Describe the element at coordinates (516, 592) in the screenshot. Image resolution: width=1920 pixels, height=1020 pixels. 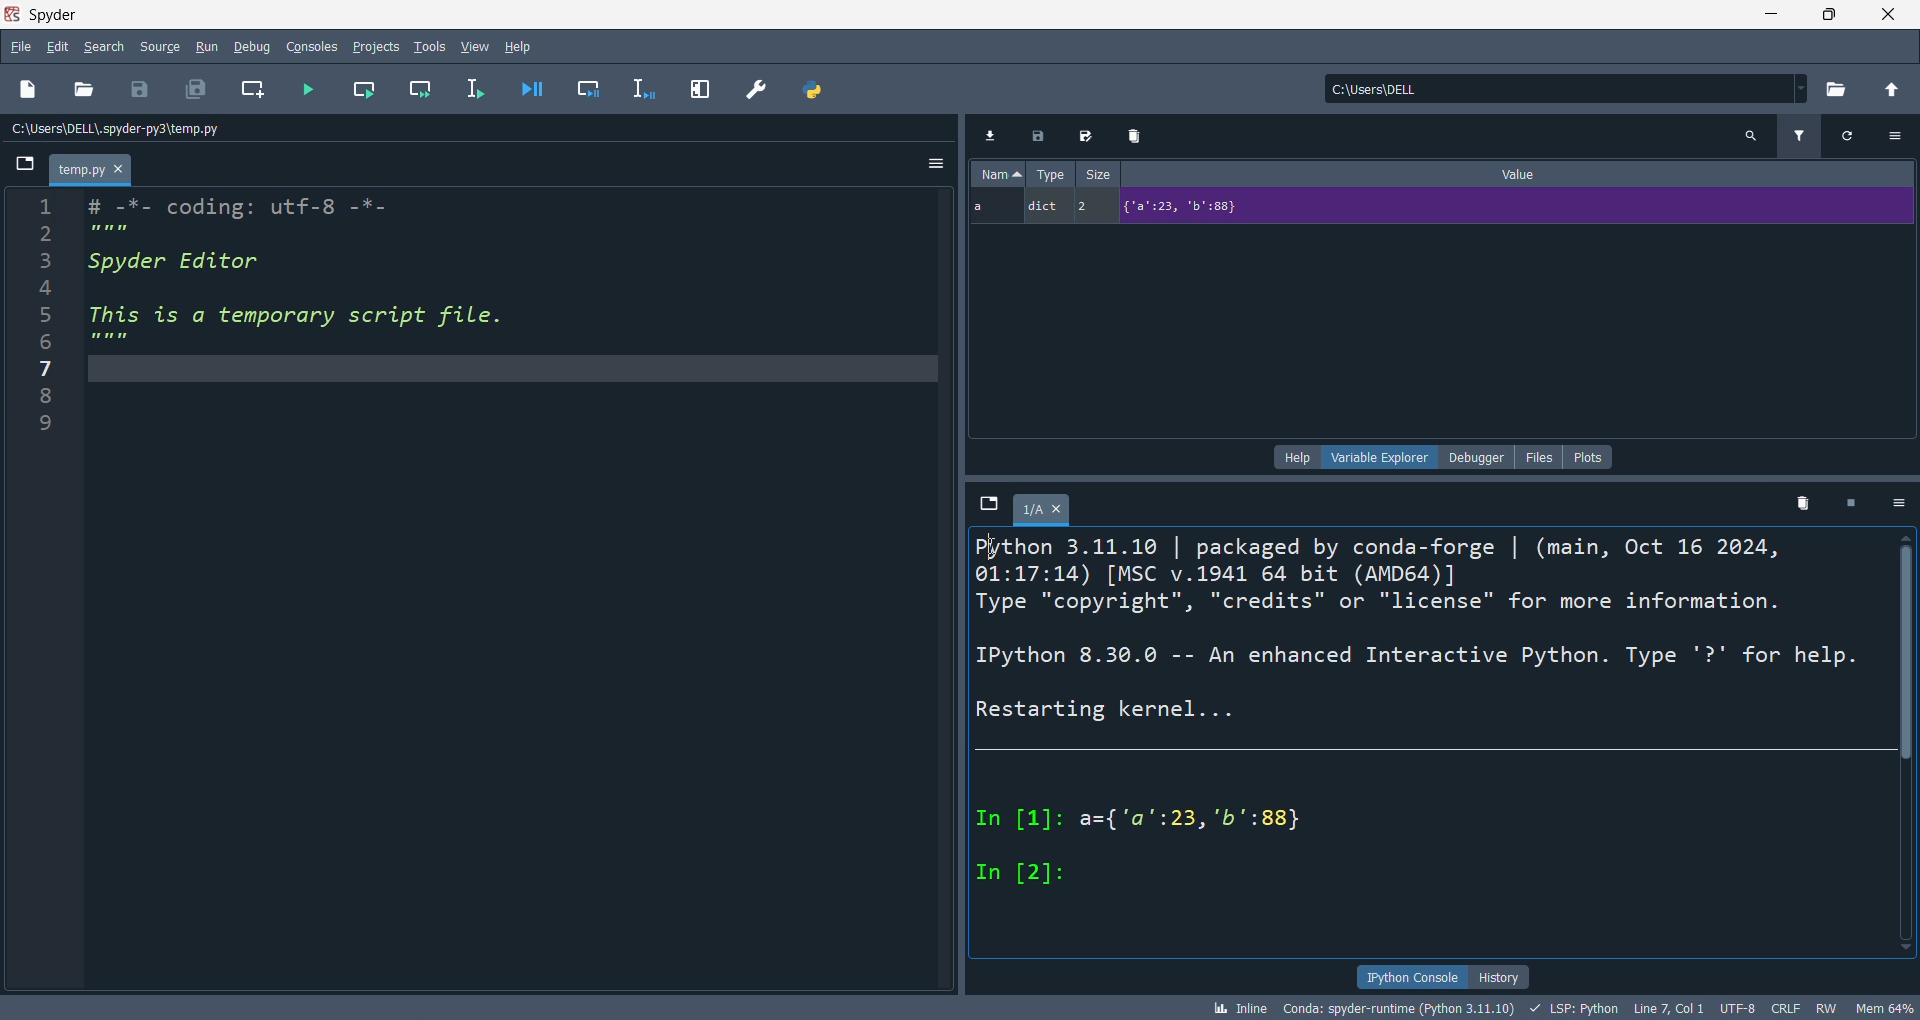
I see `editor Pane` at that location.